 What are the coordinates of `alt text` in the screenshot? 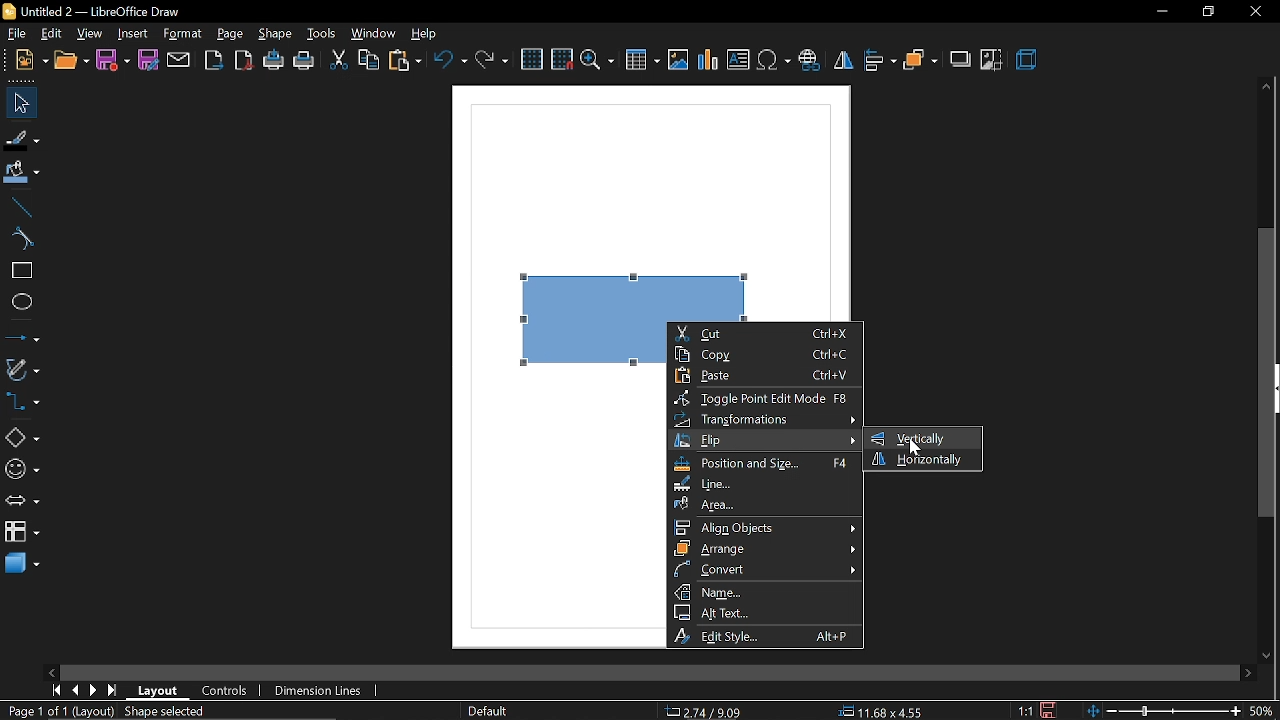 It's located at (764, 611).